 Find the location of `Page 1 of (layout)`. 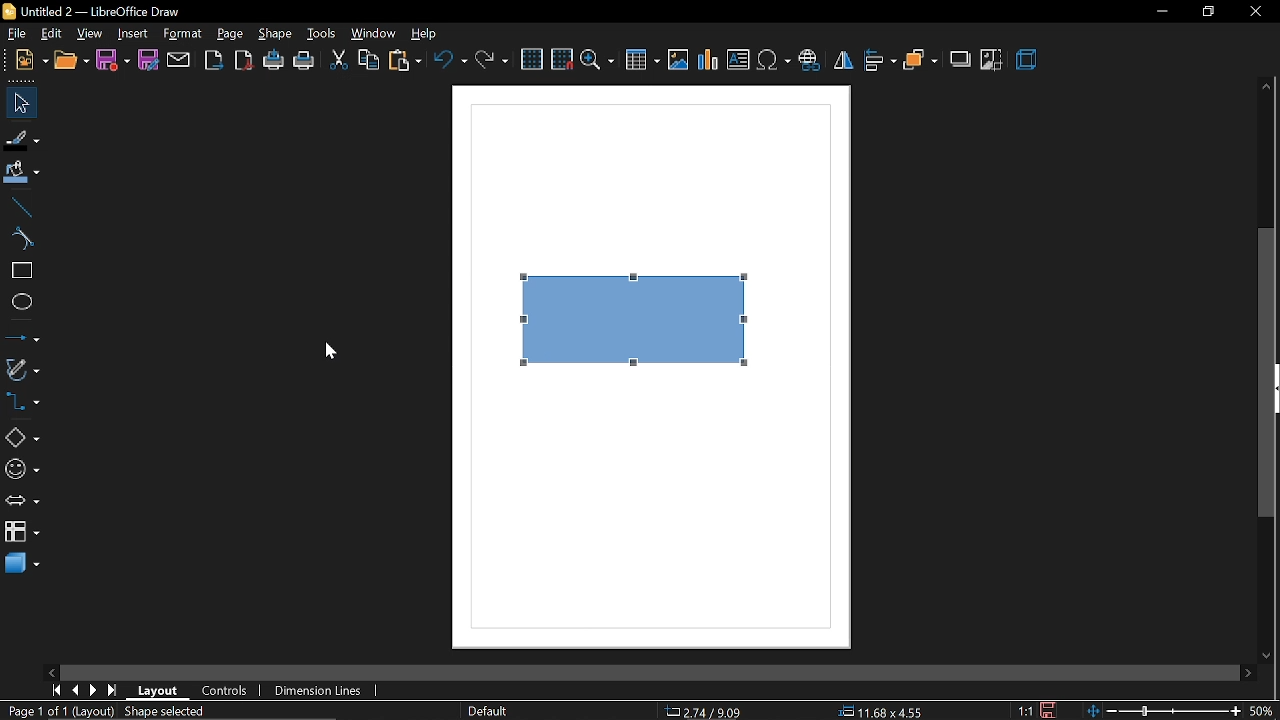

Page 1 of (layout) is located at coordinates (57, 713).